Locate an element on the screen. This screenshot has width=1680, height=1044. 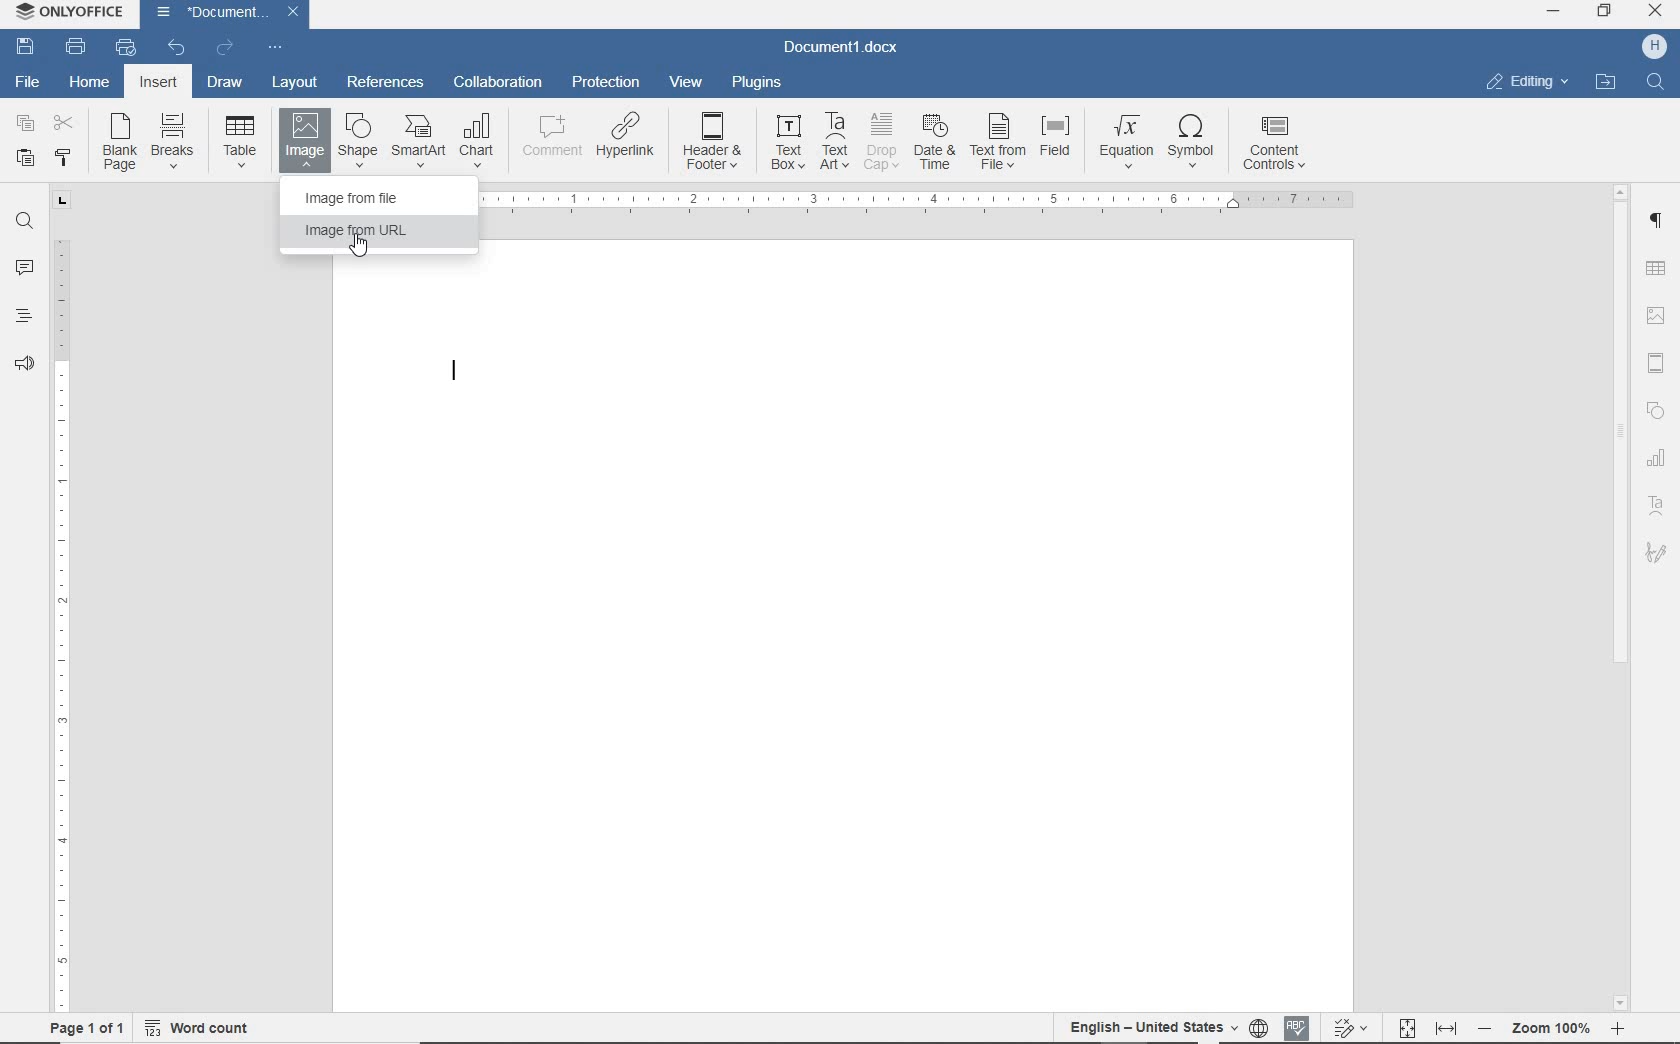
Document1.docx(document name) is located at coordinates (840, 48).